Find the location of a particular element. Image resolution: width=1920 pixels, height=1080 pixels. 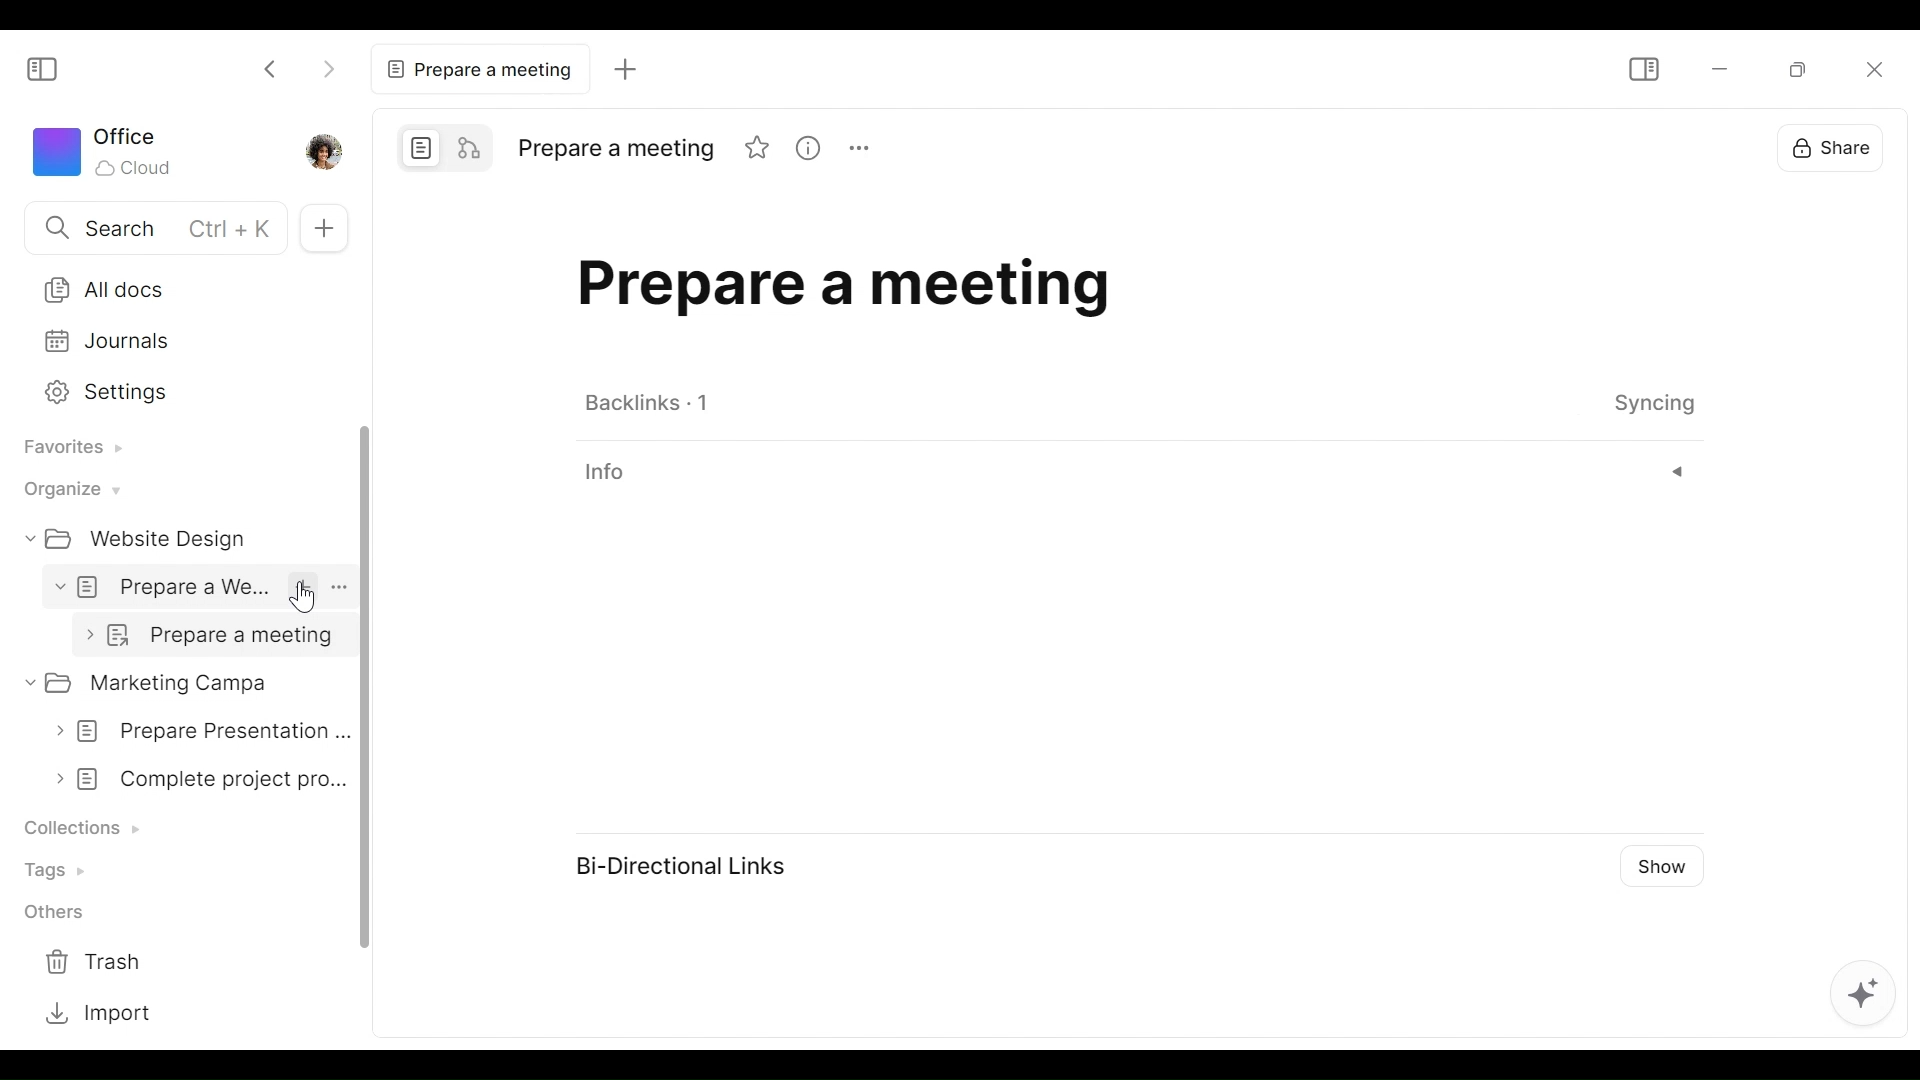

Show/Hide Sidebar is located at coordinates (1643, 68).